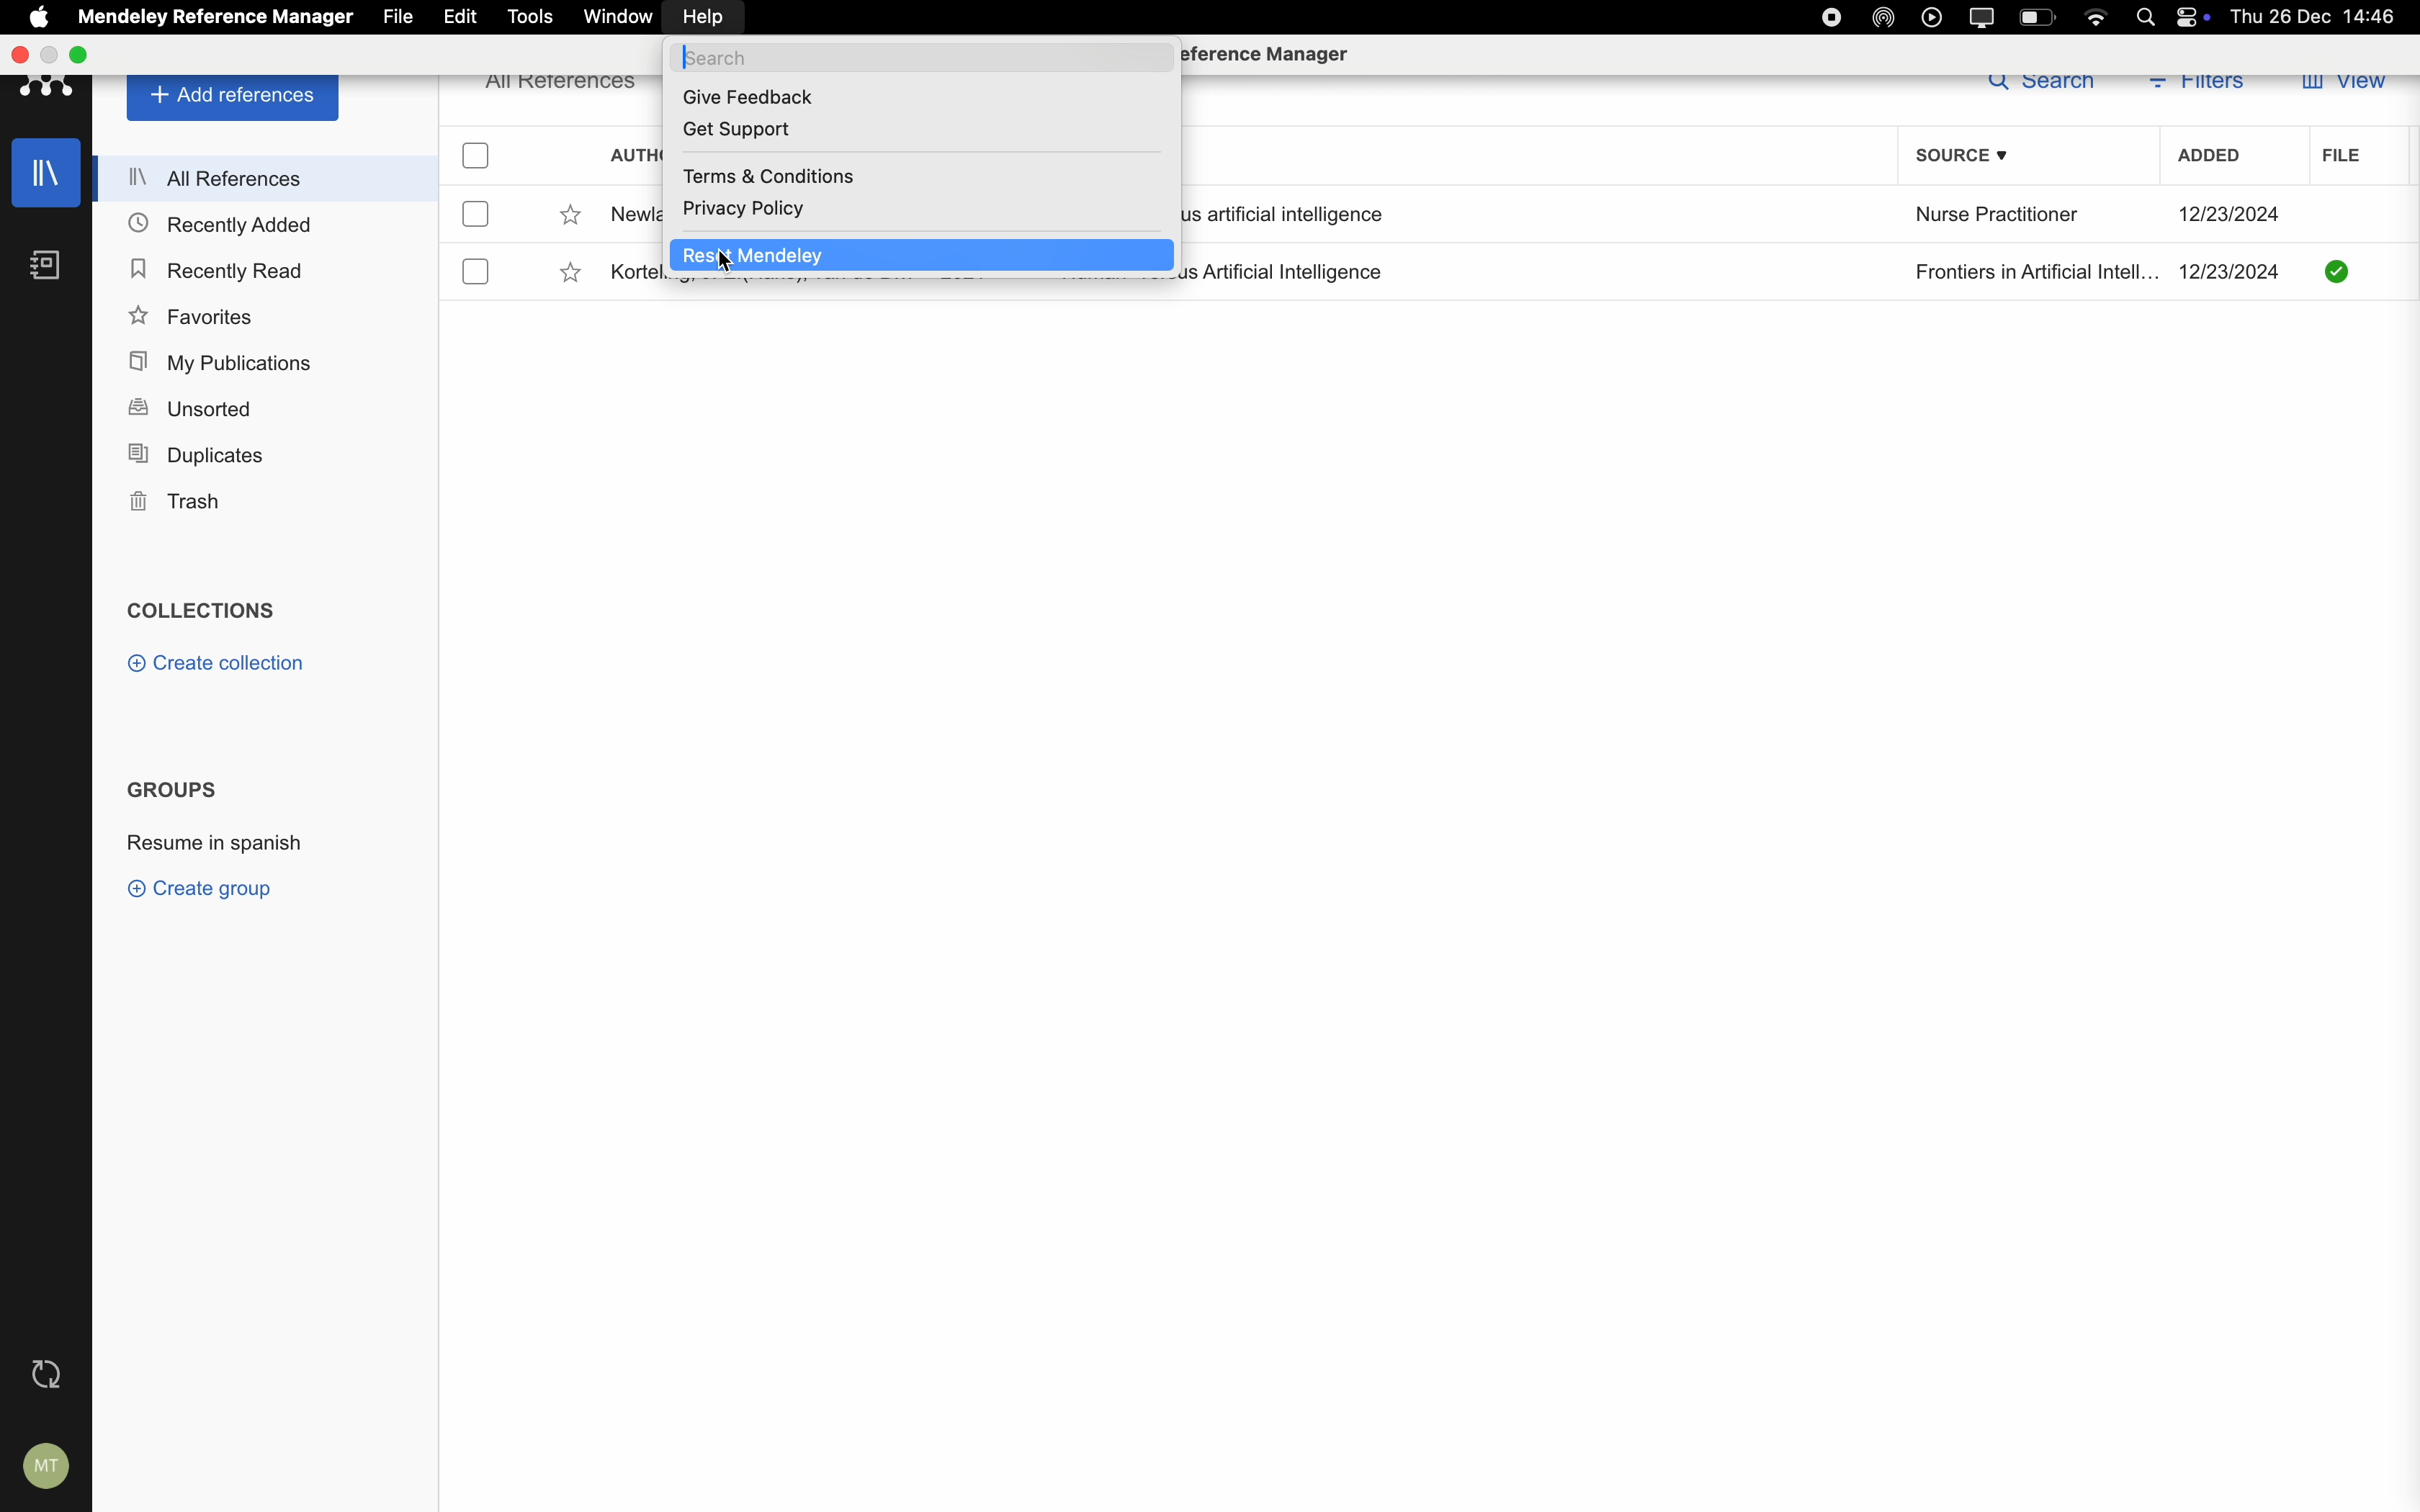  Describe the element at coordinates (1883, 16) in the screenshot. I see `airdrop` at that location.